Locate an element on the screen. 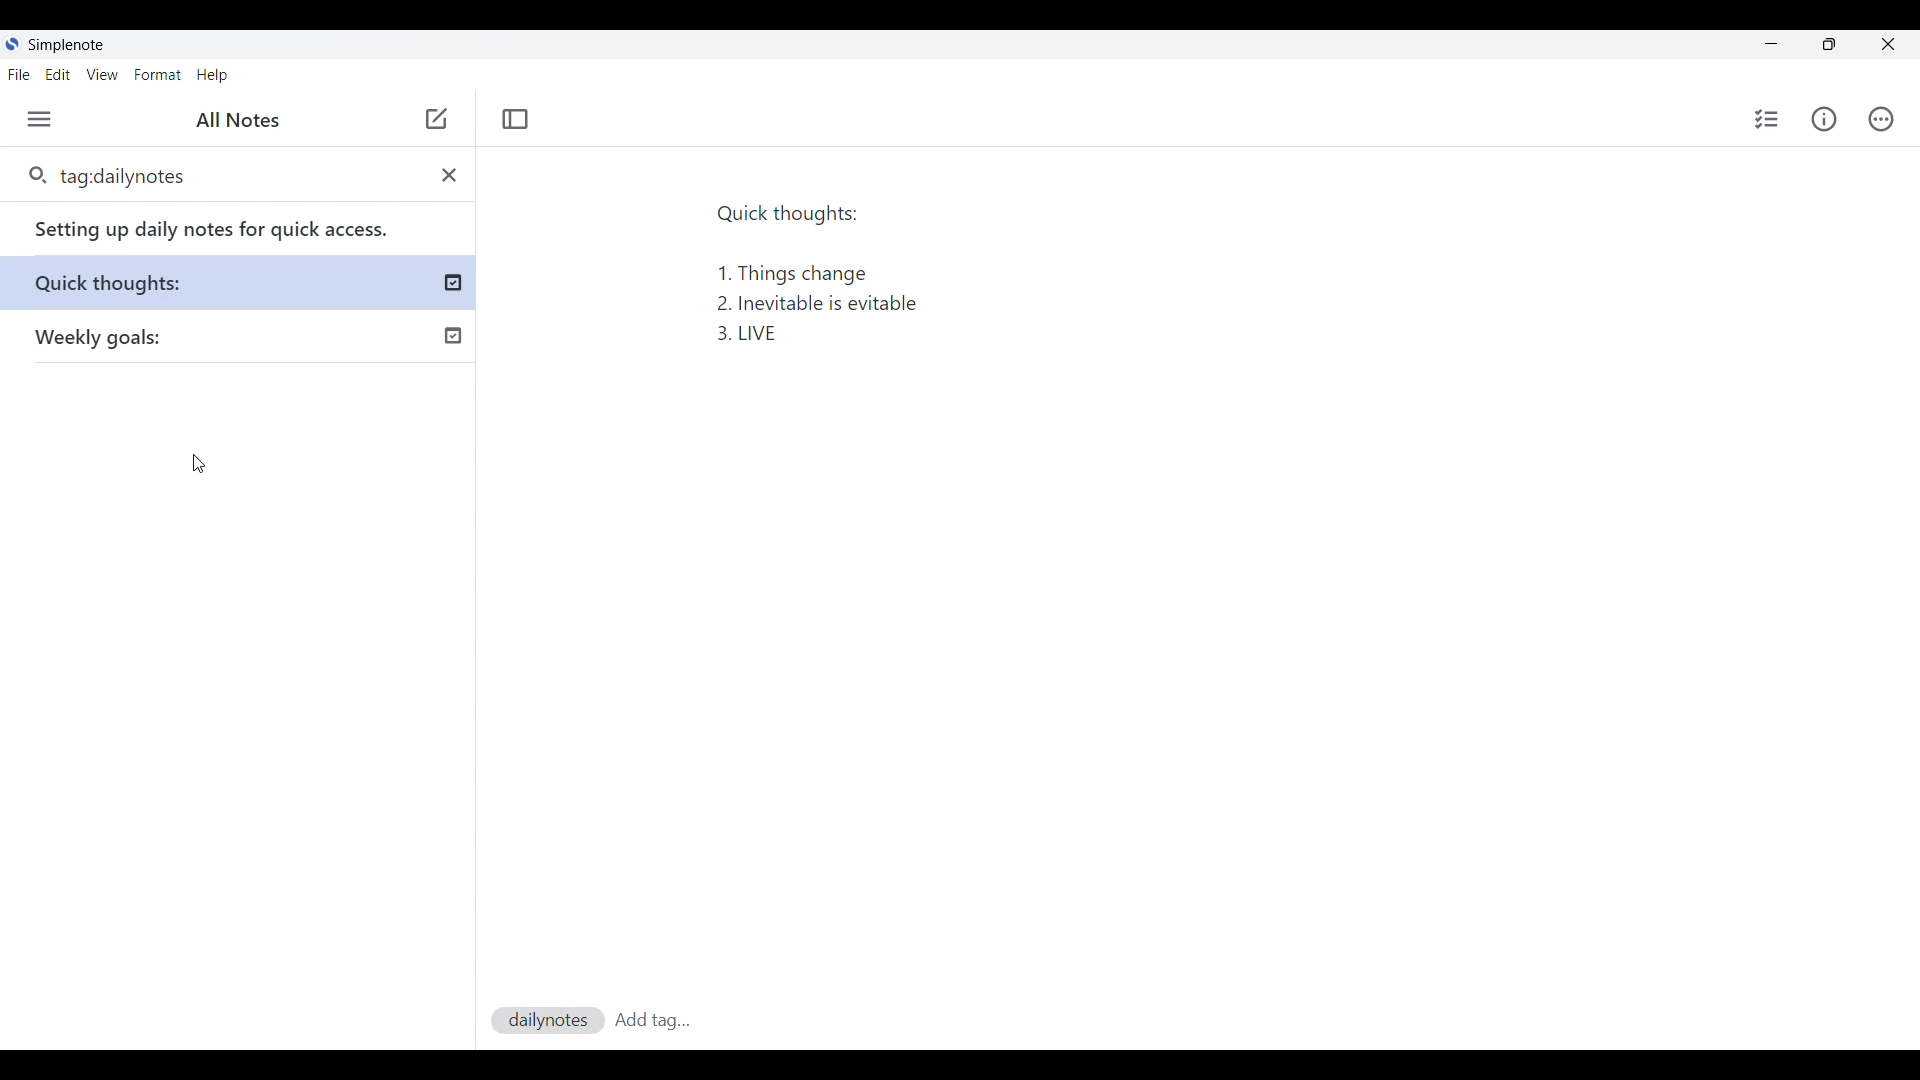  Menu is located at coordinates (39, 119).